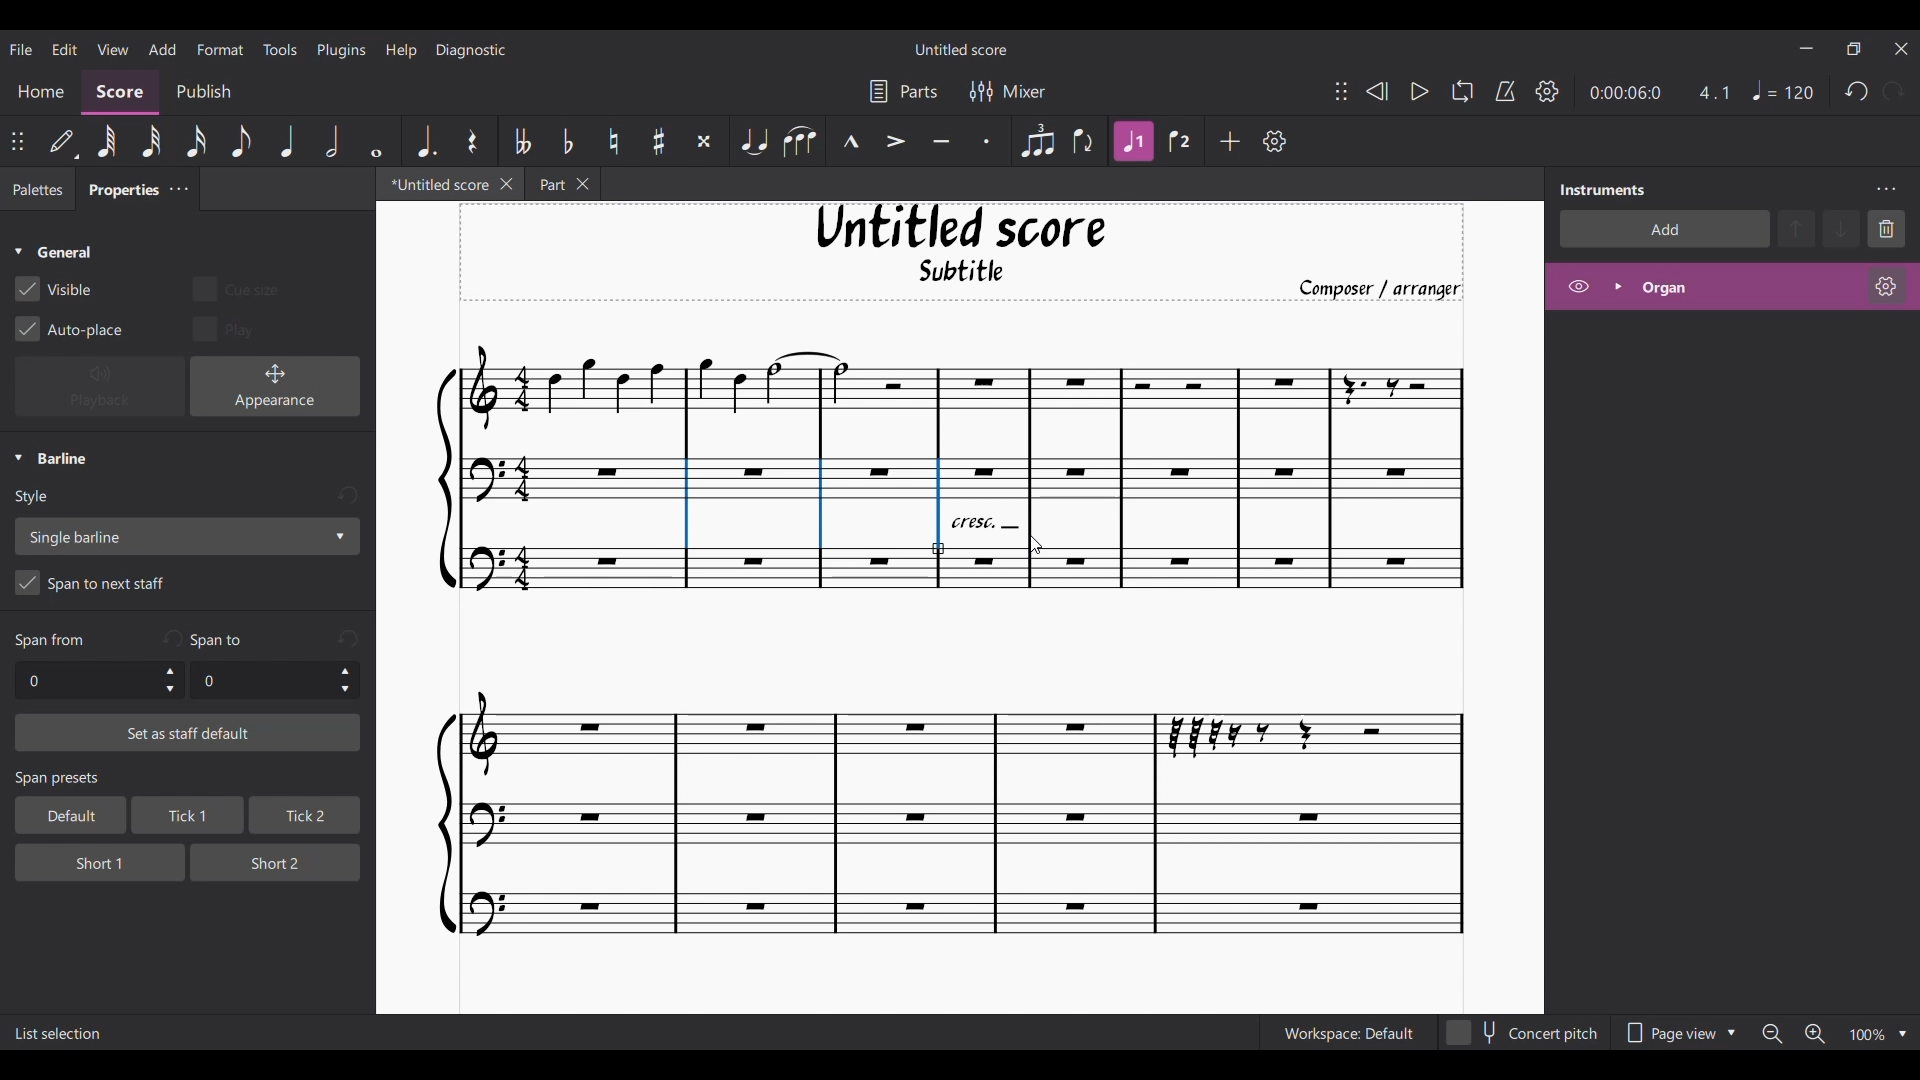 This screenshot has width=1920, height=1080. I want to click on Score section, so click(120, 90).